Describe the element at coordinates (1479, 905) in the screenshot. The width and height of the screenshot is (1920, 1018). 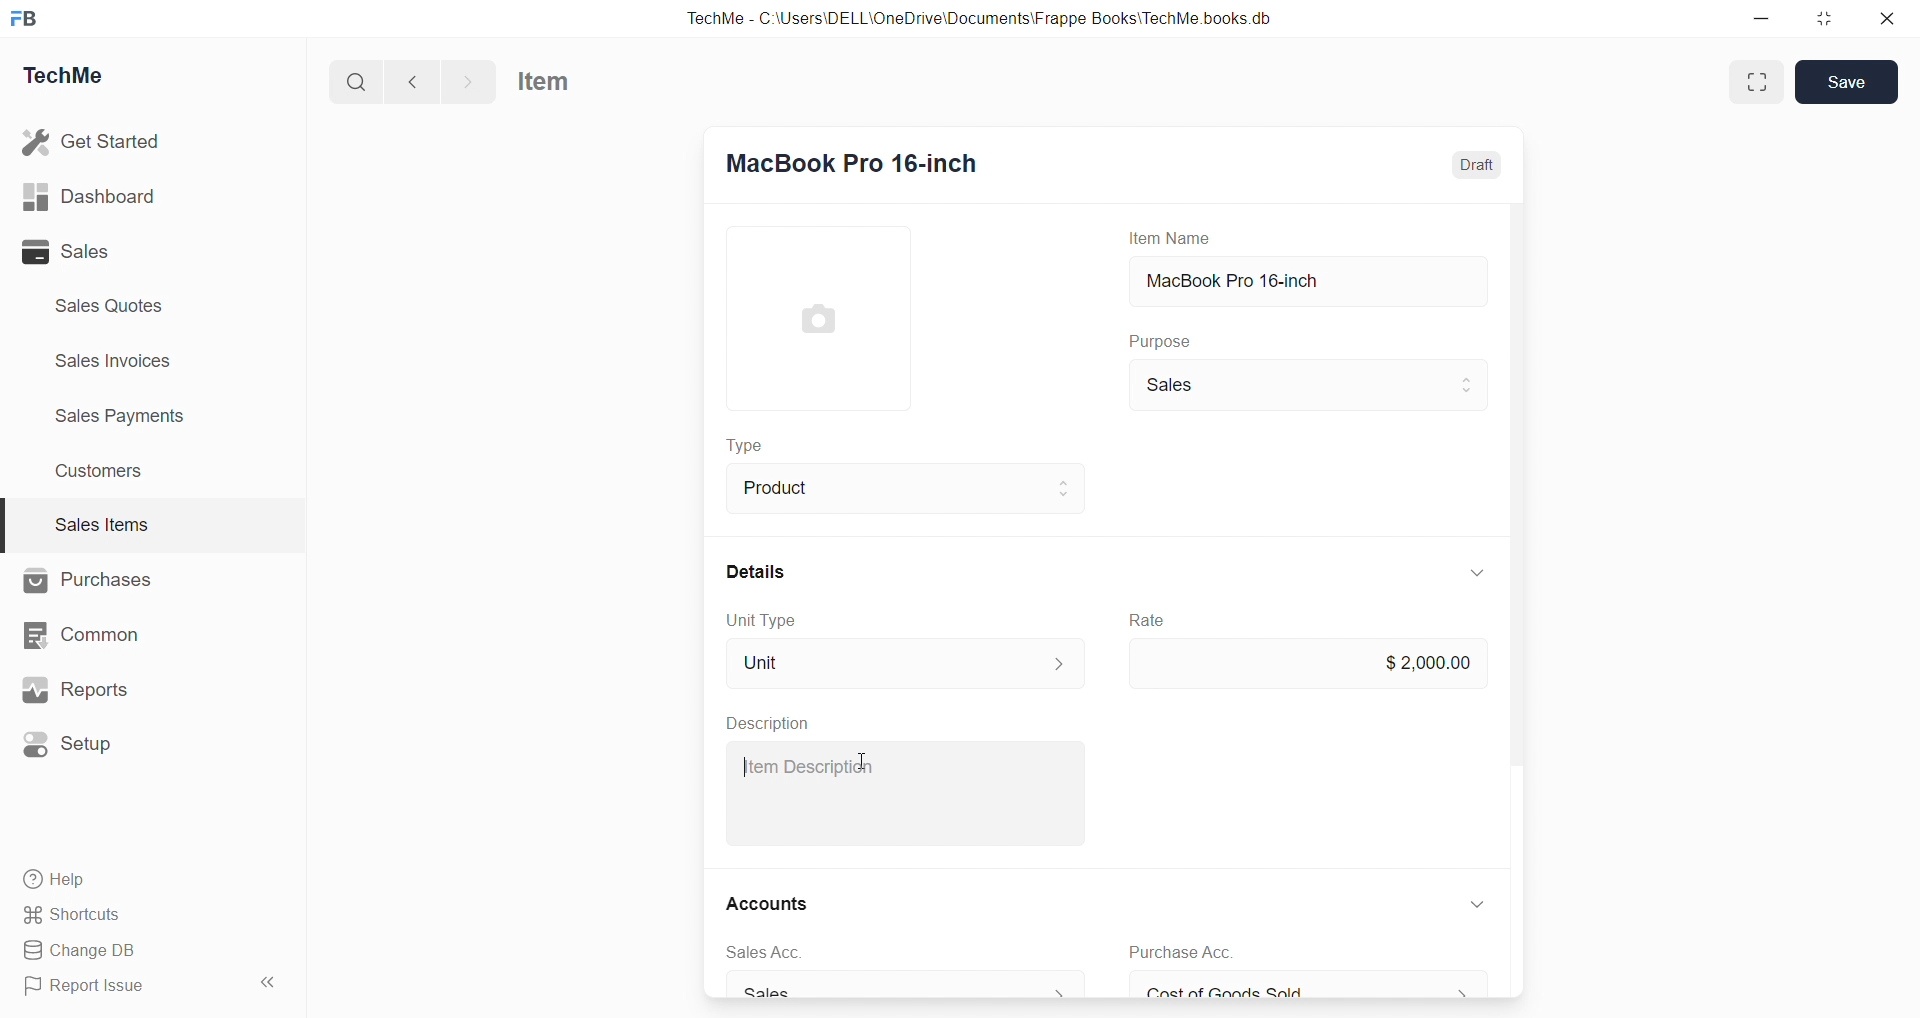
I see `down` at that location.